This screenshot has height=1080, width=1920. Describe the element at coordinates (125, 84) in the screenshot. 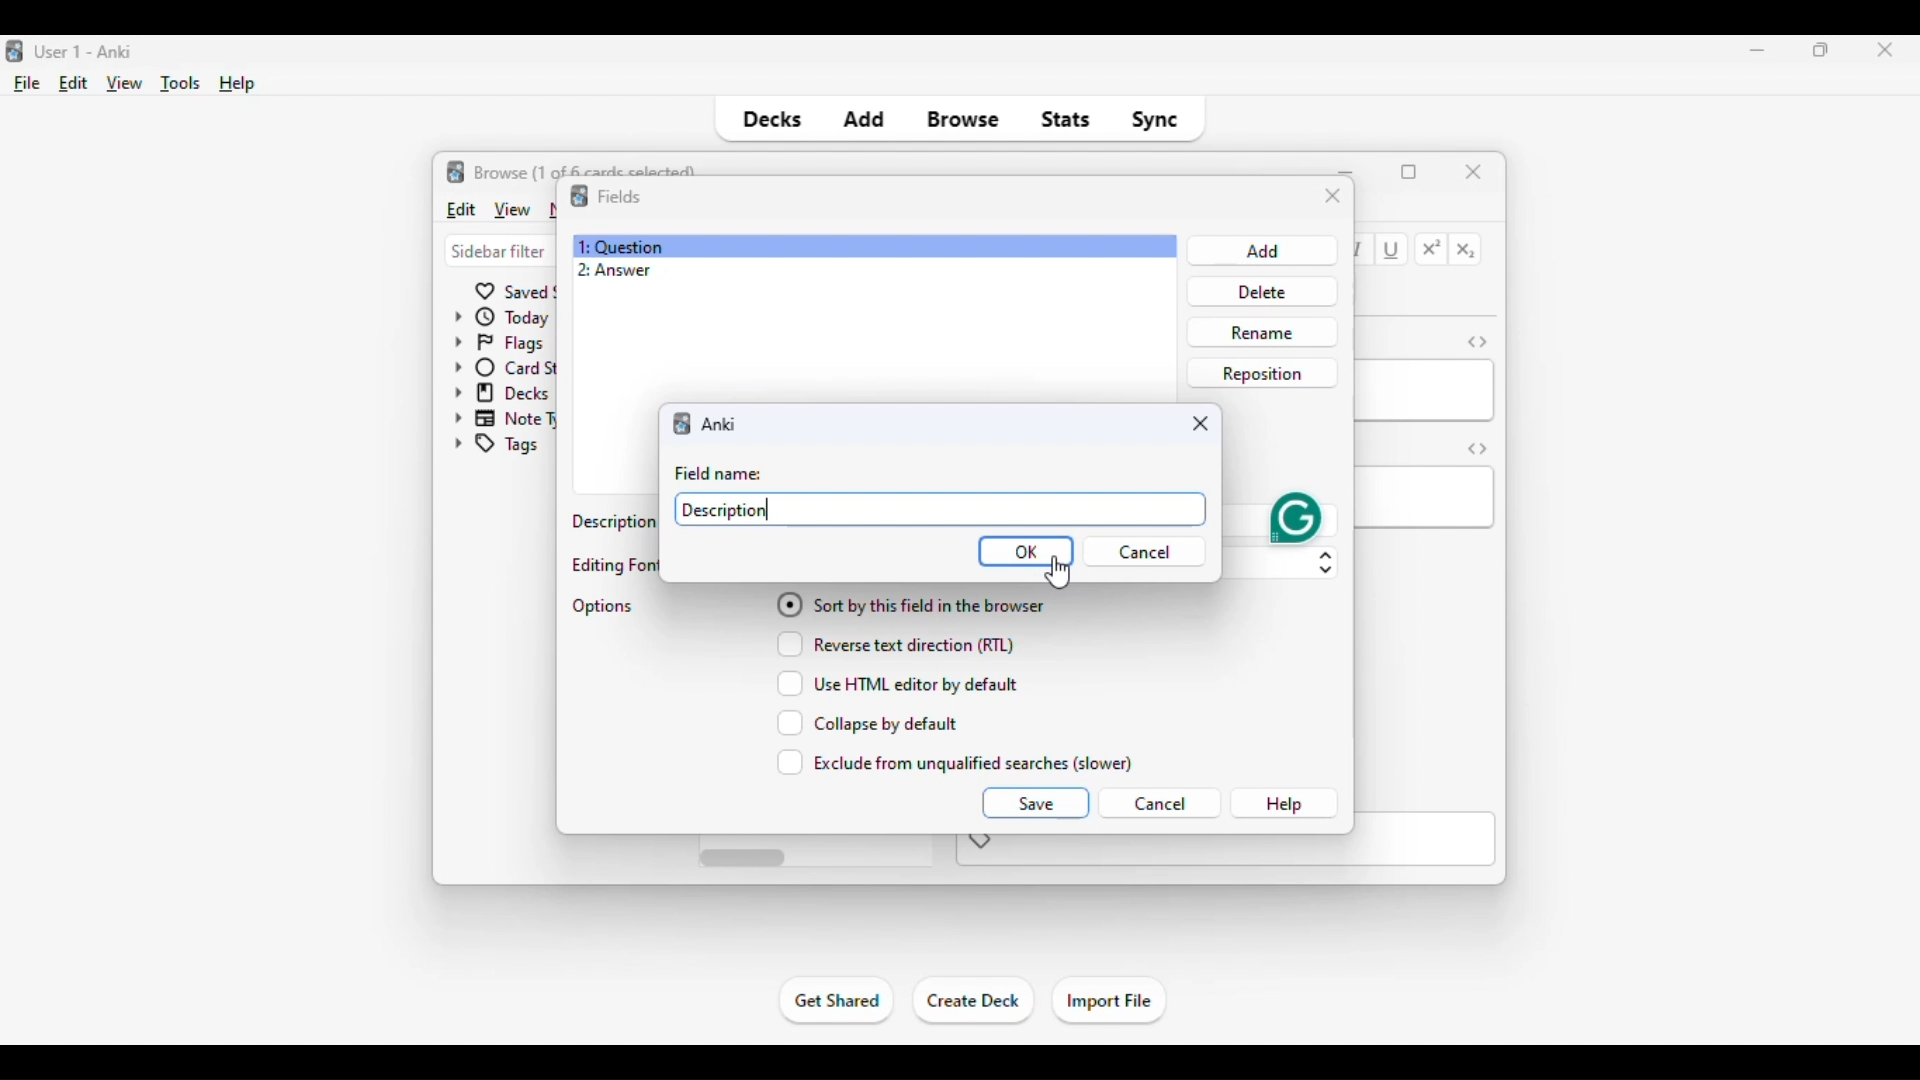

I see `view` at that location.